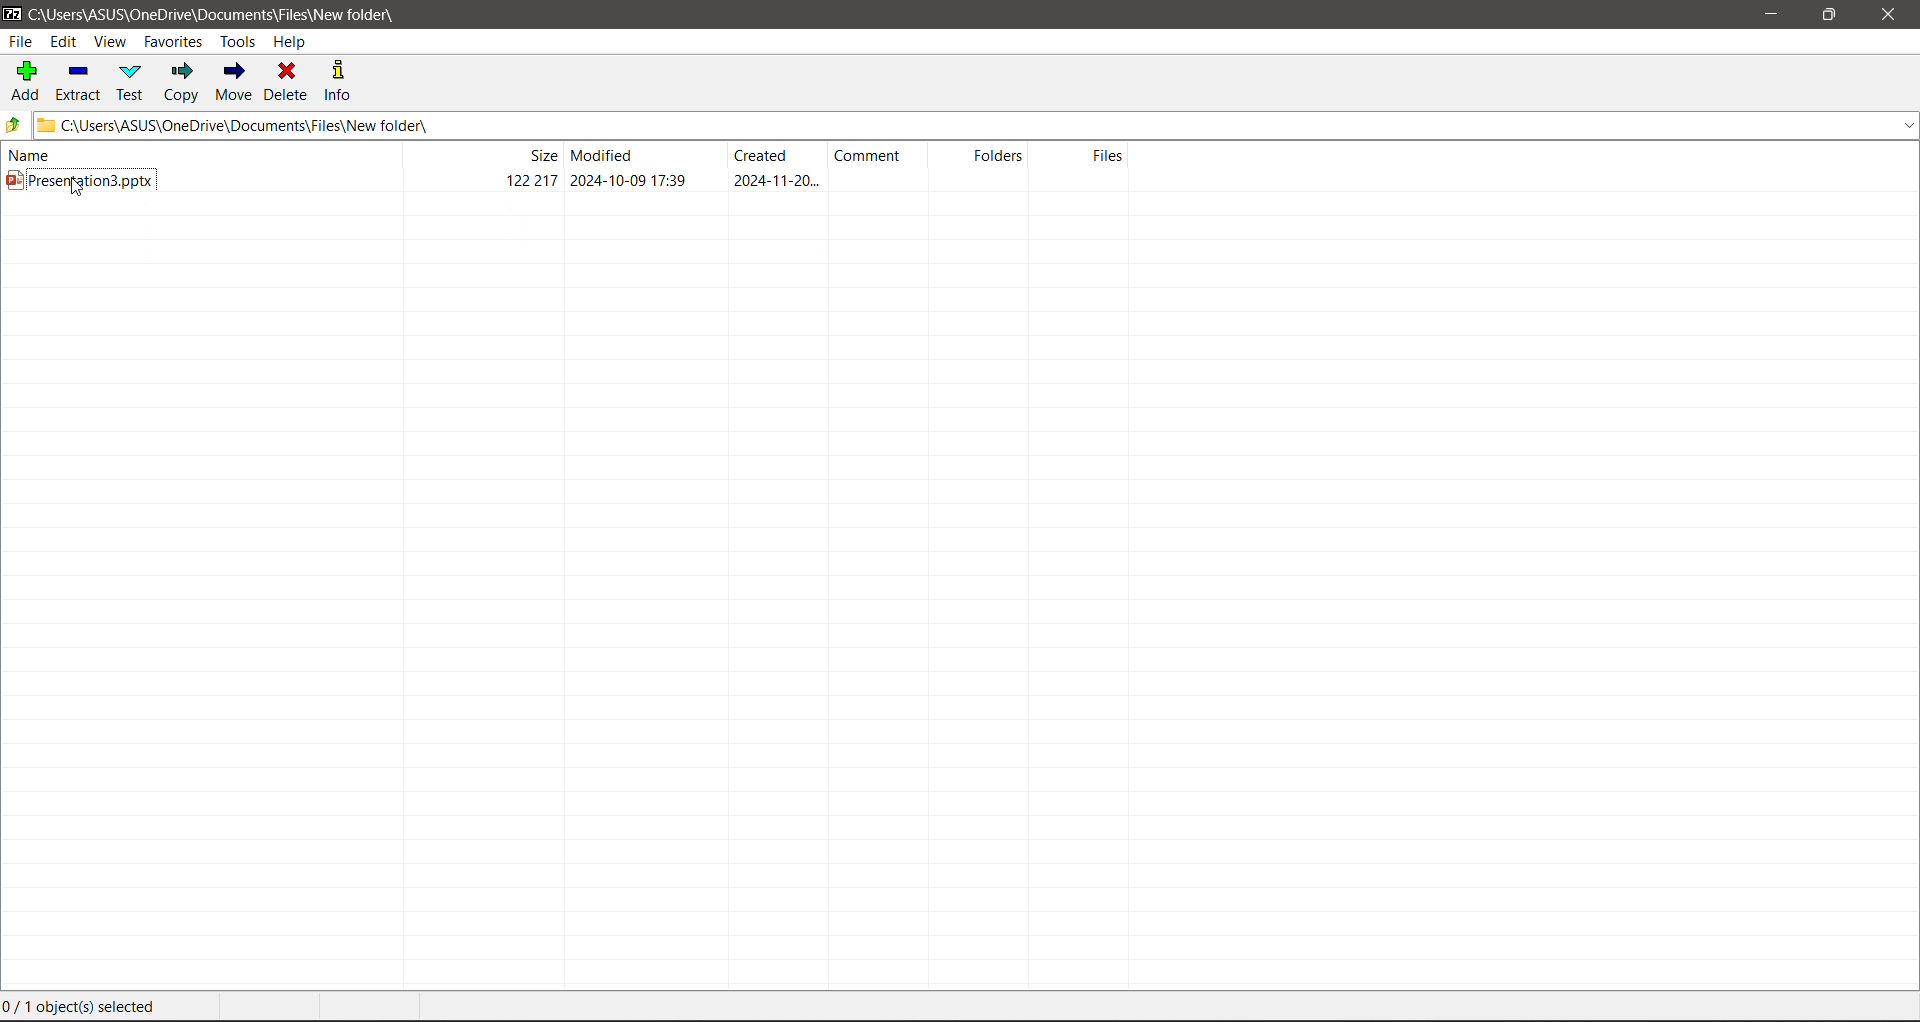 Image resolution: width=1920 pixels, height=1022 pixels. What do you see at coordinates (1830, 13) in the screenshot?
I see `Restore Down` at bounding box center [1830, 13].